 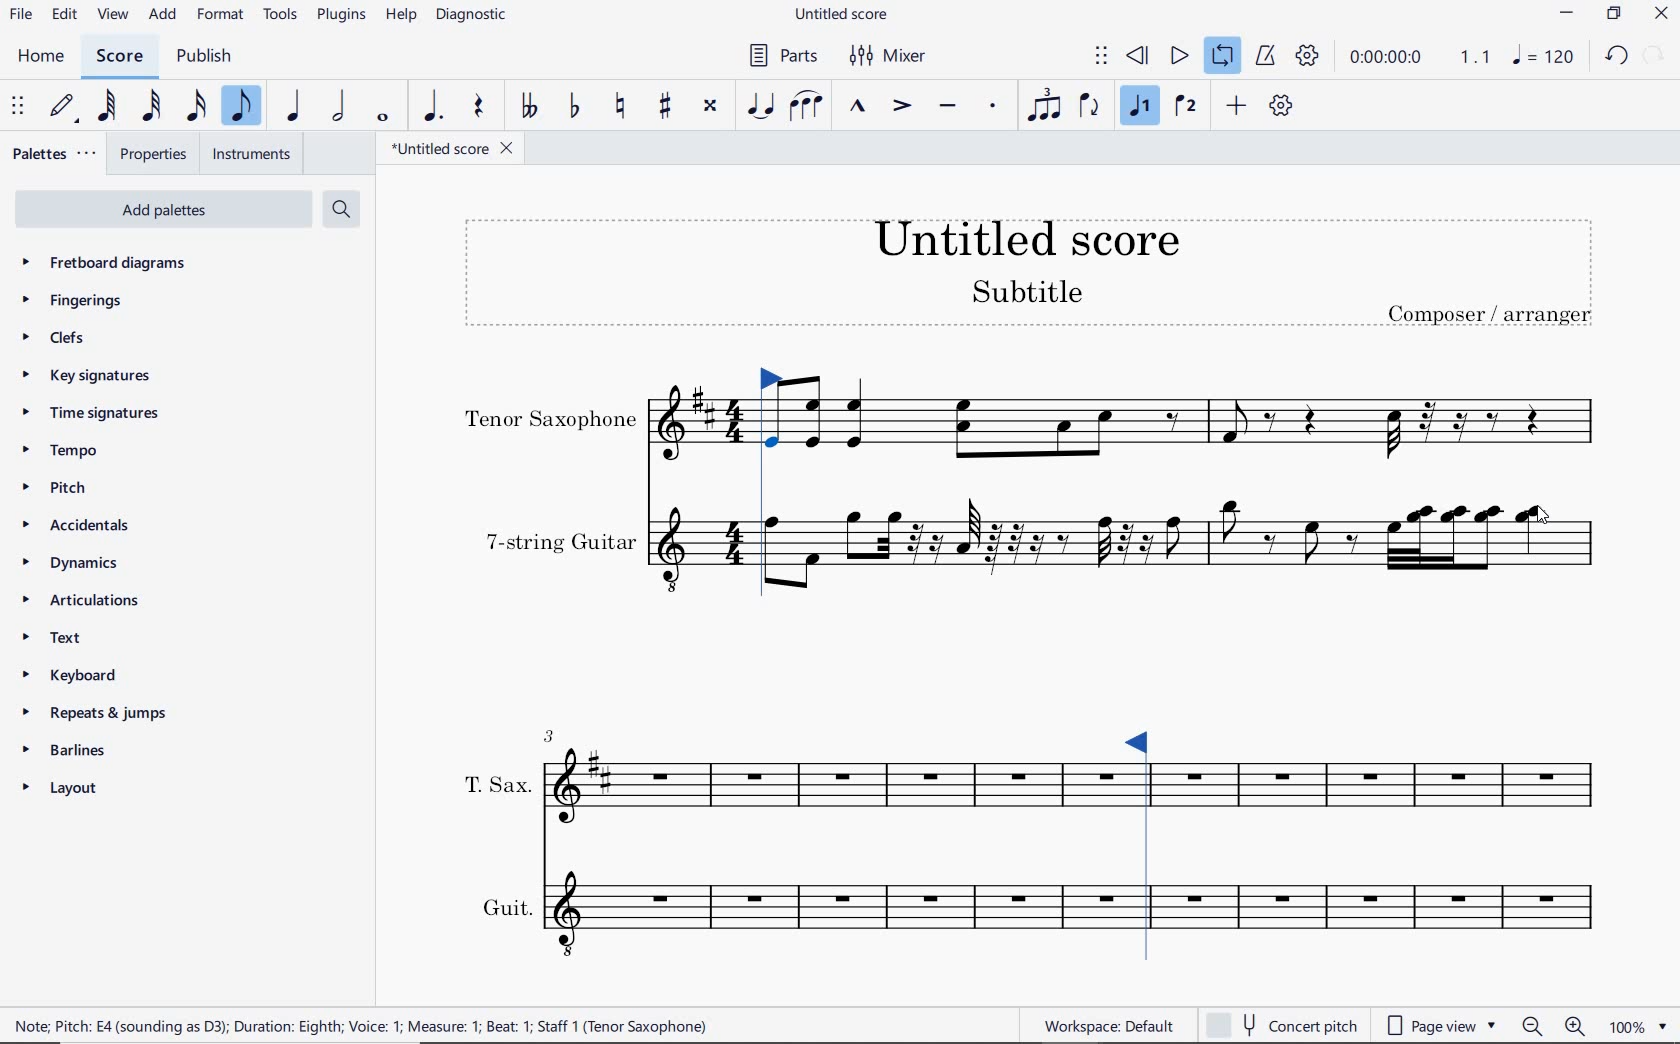 What do you see at coordinates (1141, 107) in the screenshot?
I see `VOICE 1` at bounding box center [1141, 107].